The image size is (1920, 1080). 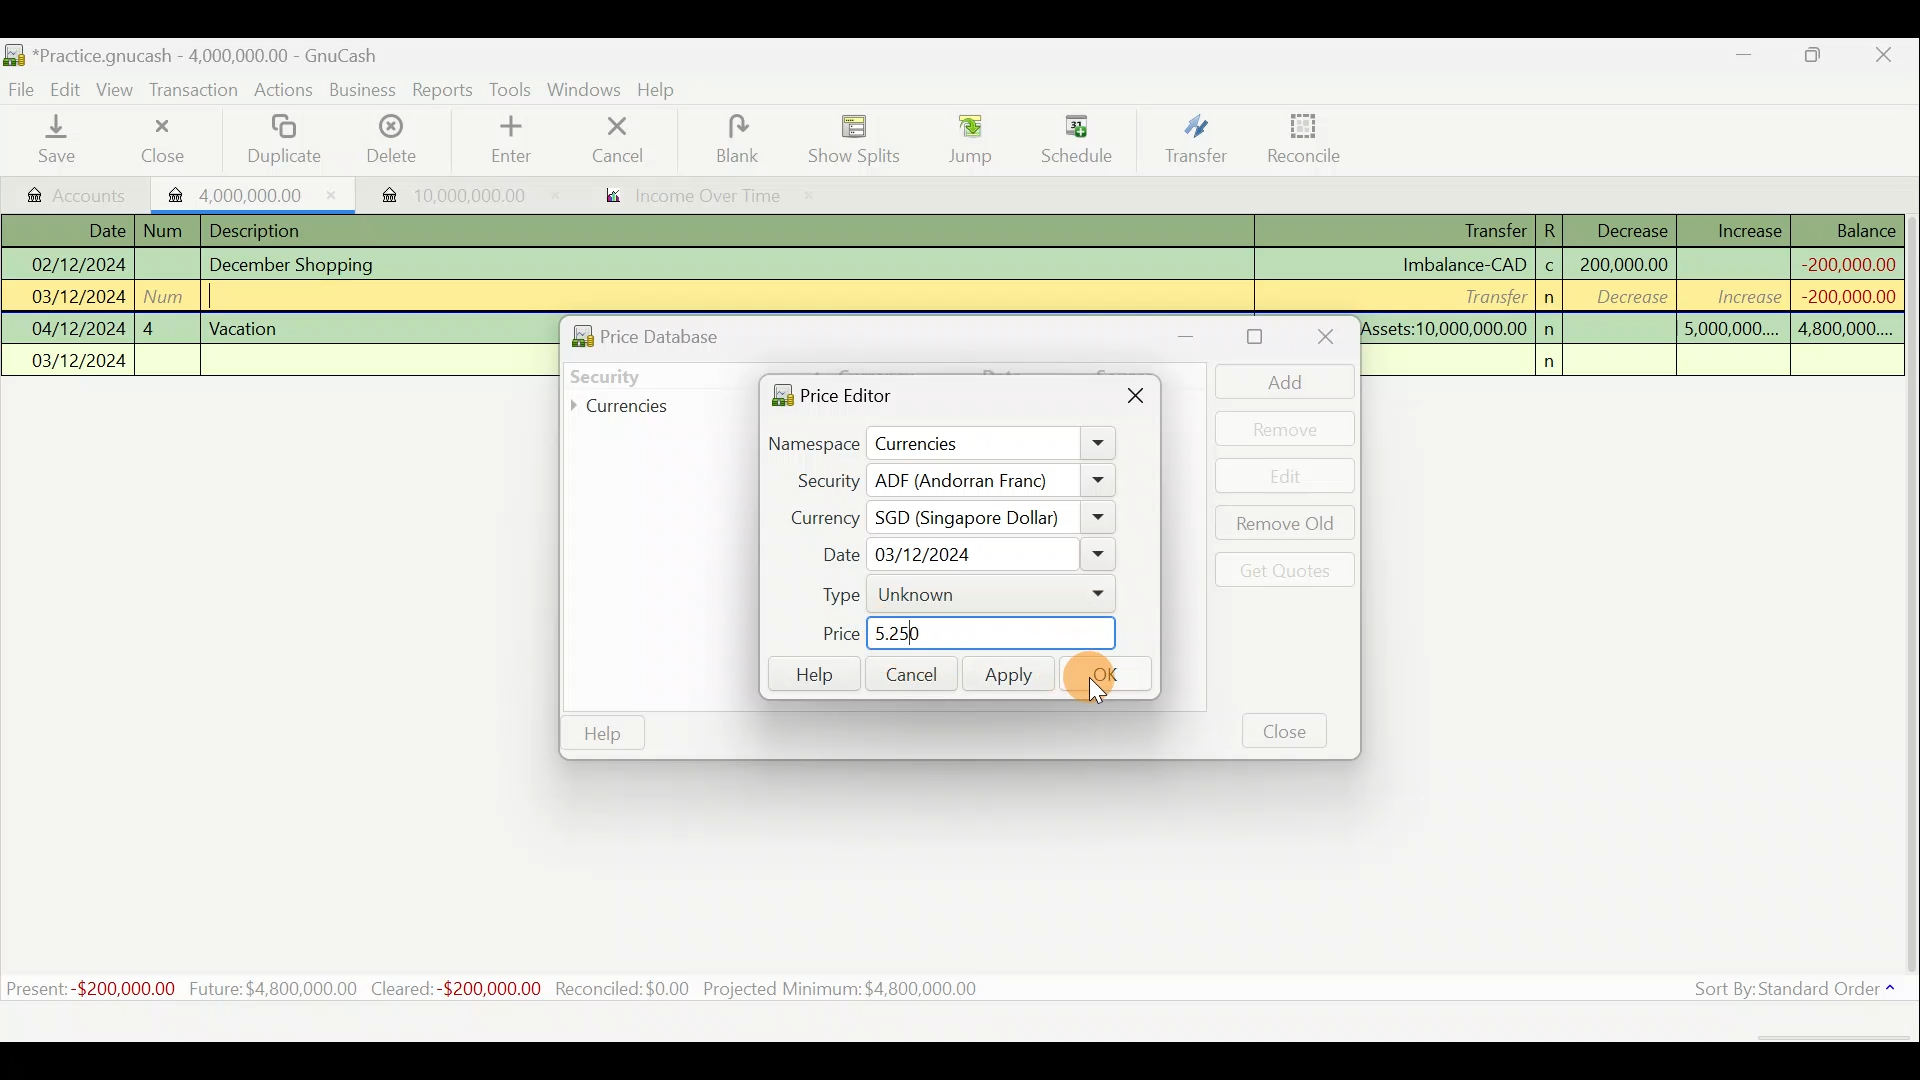 I want to click on Transaction, so click(x=199, y=92).